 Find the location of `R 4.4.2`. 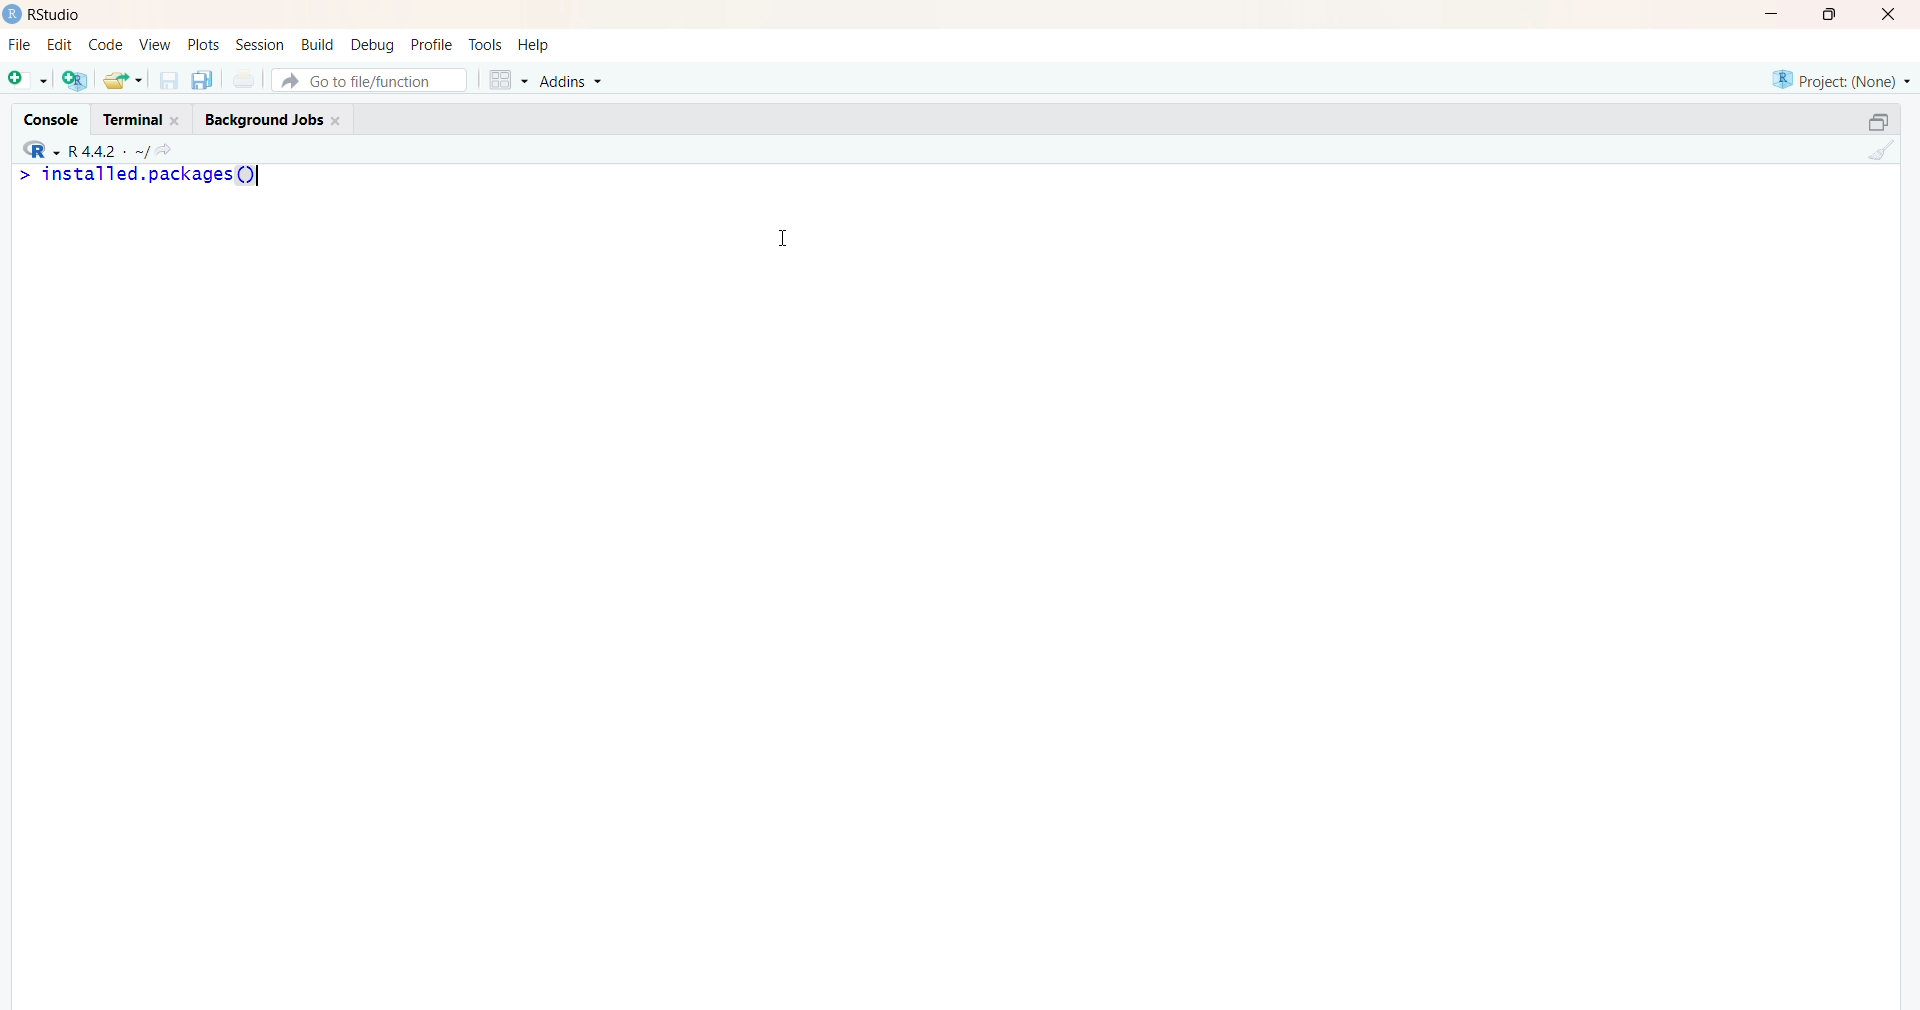

R 4.4.2 is located at coordinates (80, 151).